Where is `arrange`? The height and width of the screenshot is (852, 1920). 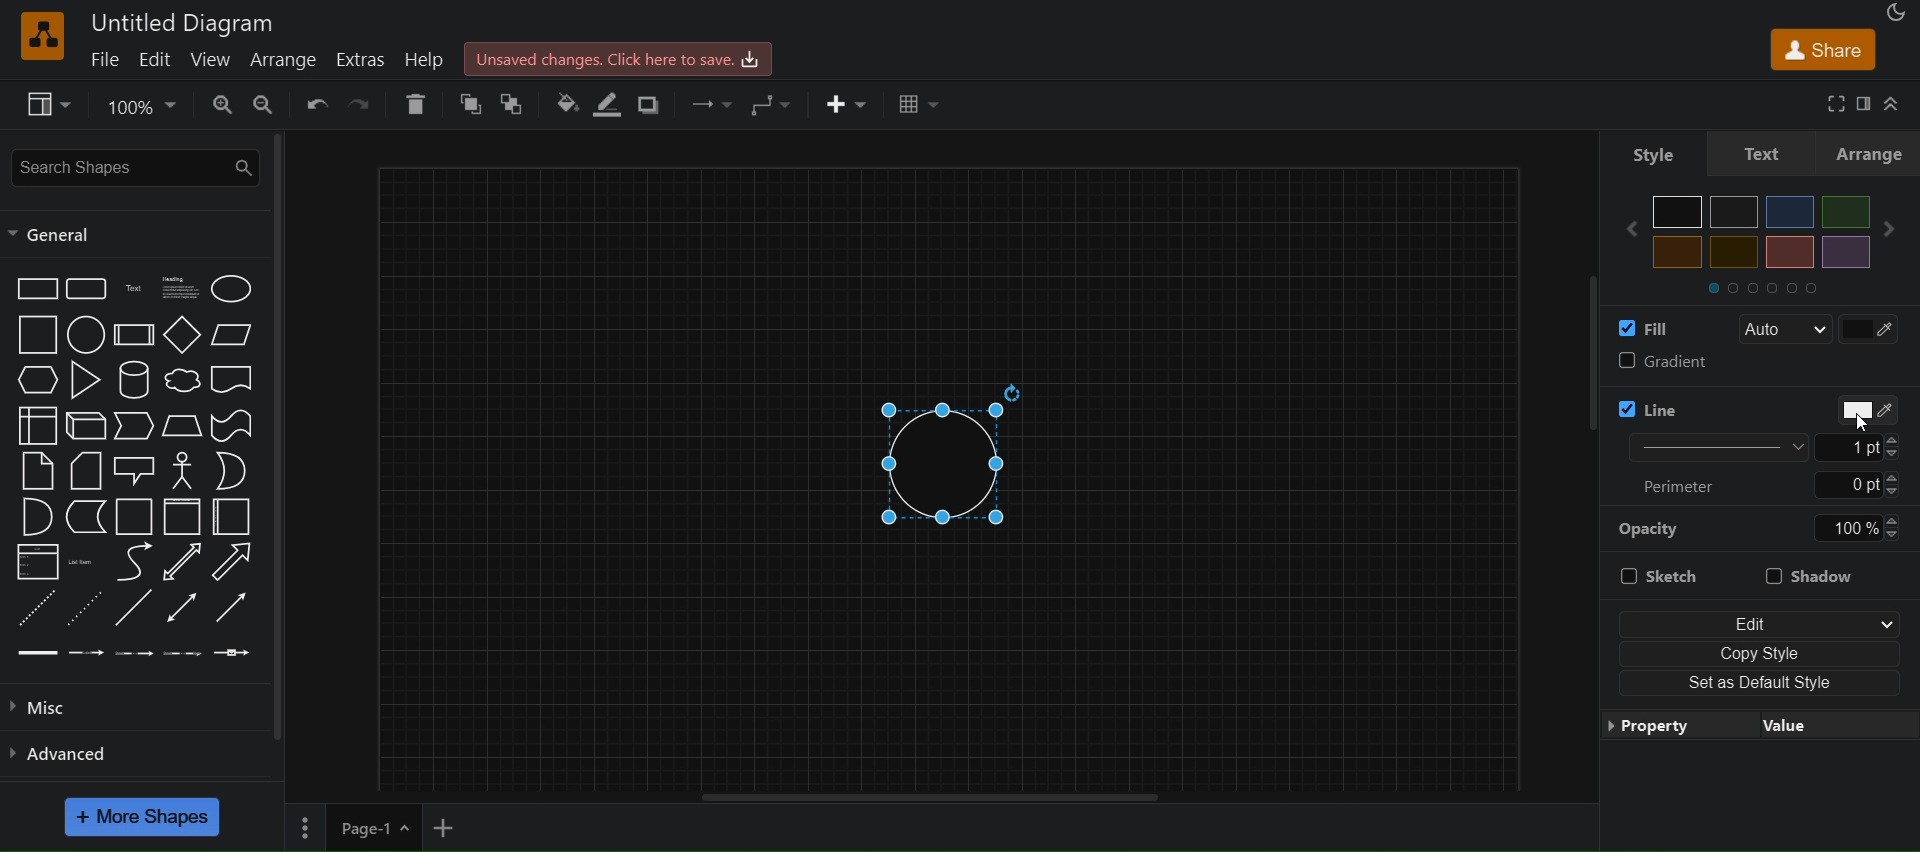 arrange is located at coordinates (289, 61).